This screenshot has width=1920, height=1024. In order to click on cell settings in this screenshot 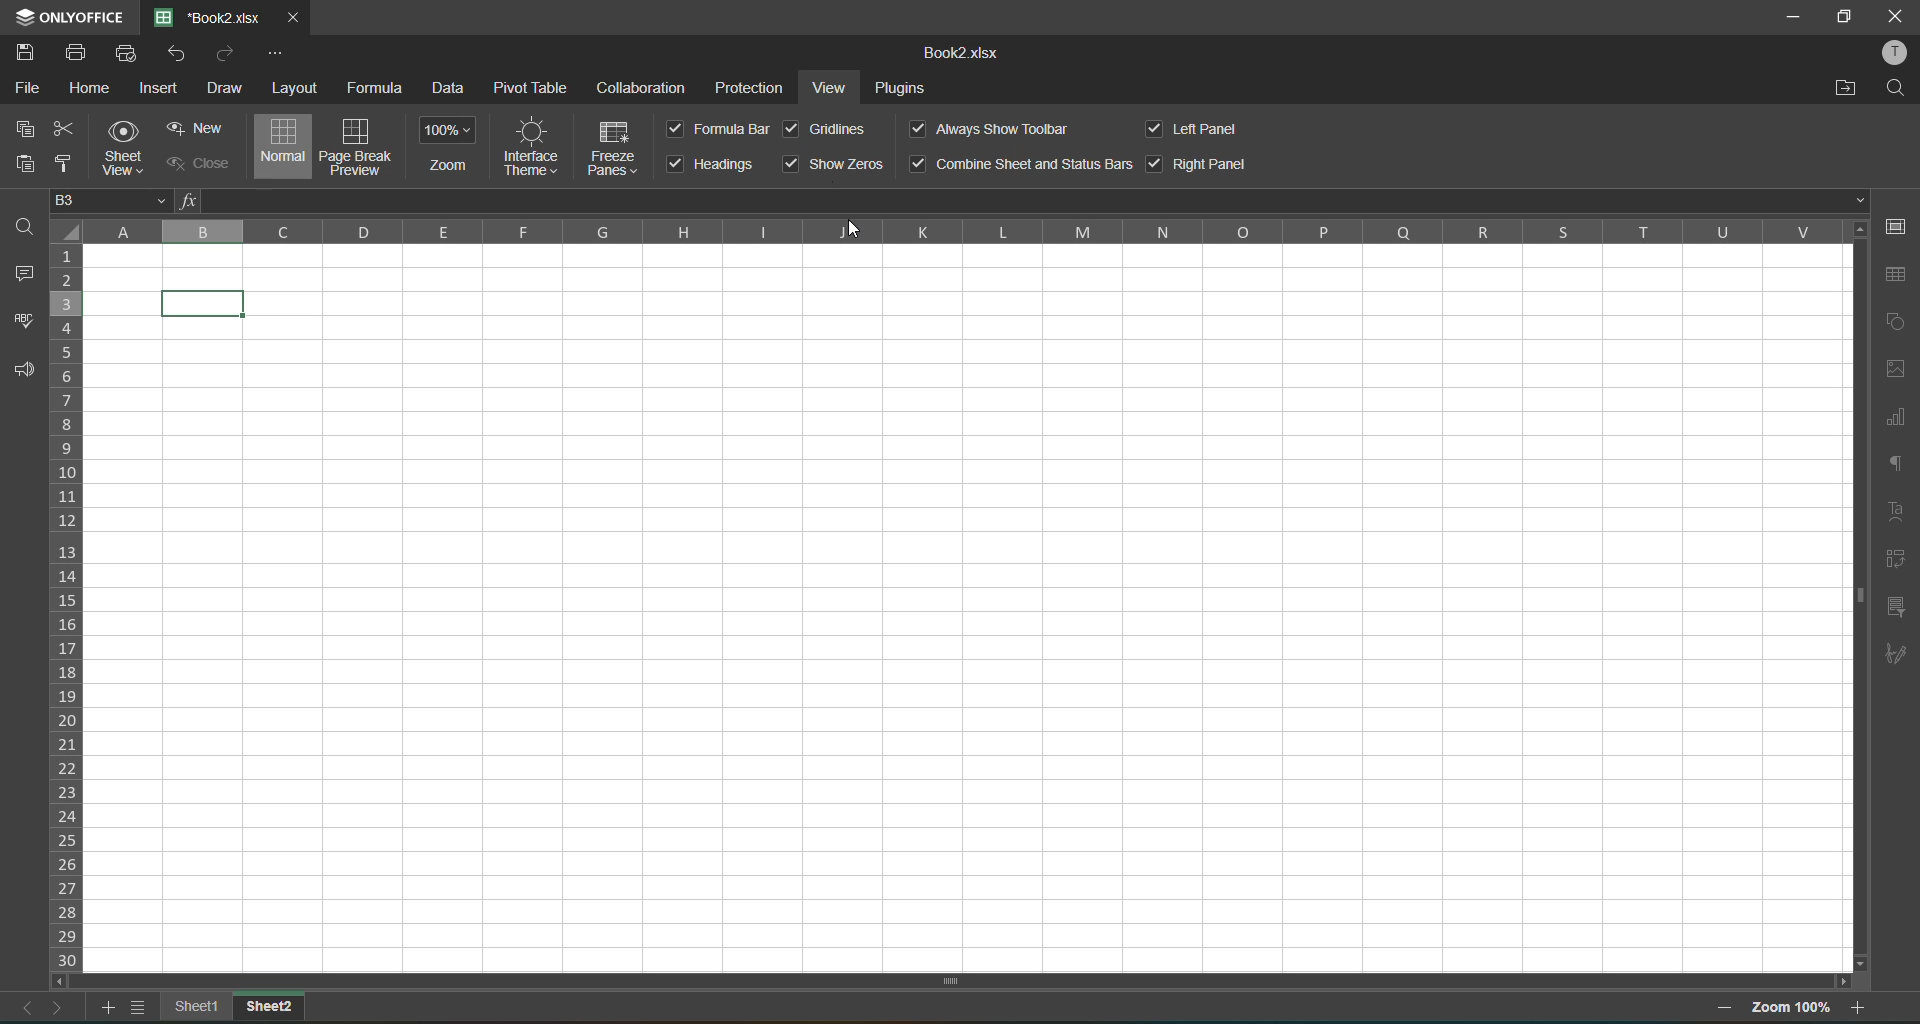, I will do `click(1901, 227)`.